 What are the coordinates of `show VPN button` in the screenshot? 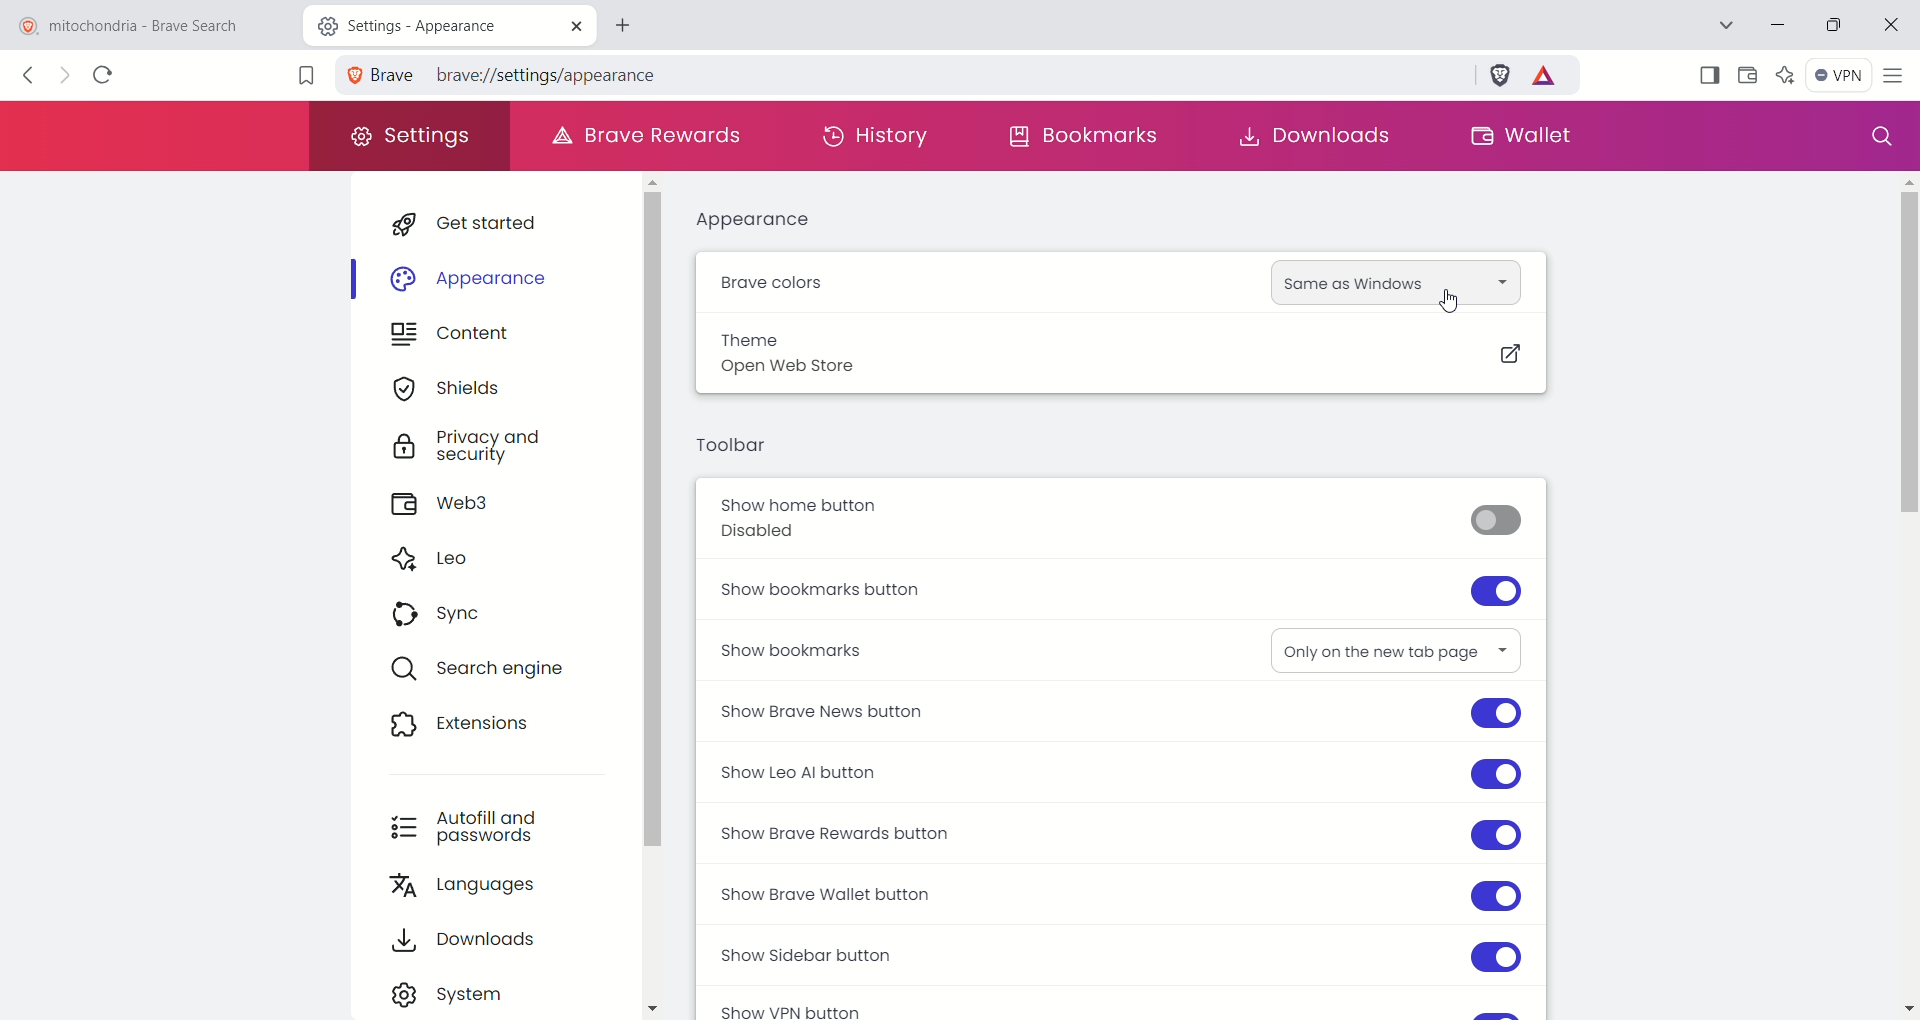 It's located at (789, 1007).